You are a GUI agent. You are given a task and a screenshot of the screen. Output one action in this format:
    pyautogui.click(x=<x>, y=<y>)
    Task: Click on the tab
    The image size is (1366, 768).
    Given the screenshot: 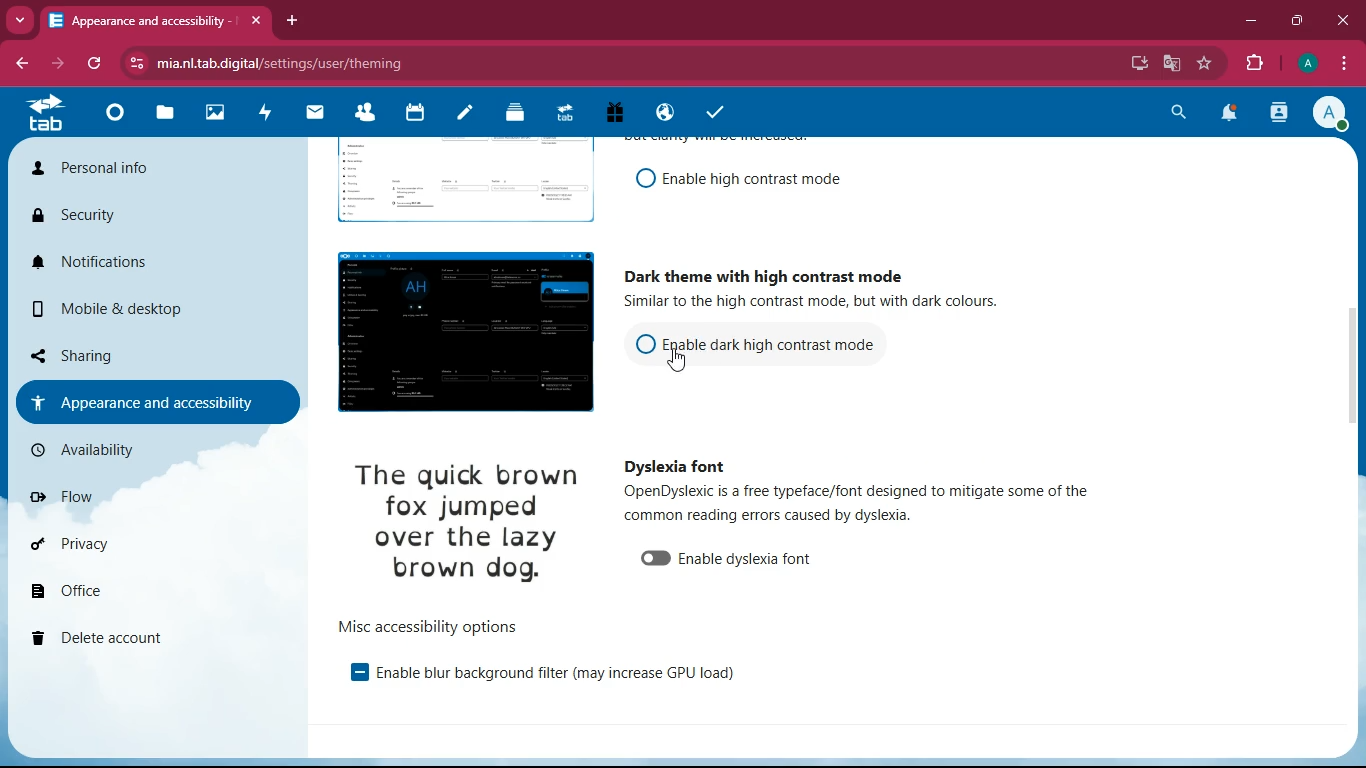 What is the action you would take?
    pyautogui.click(x=571, y=114)
    